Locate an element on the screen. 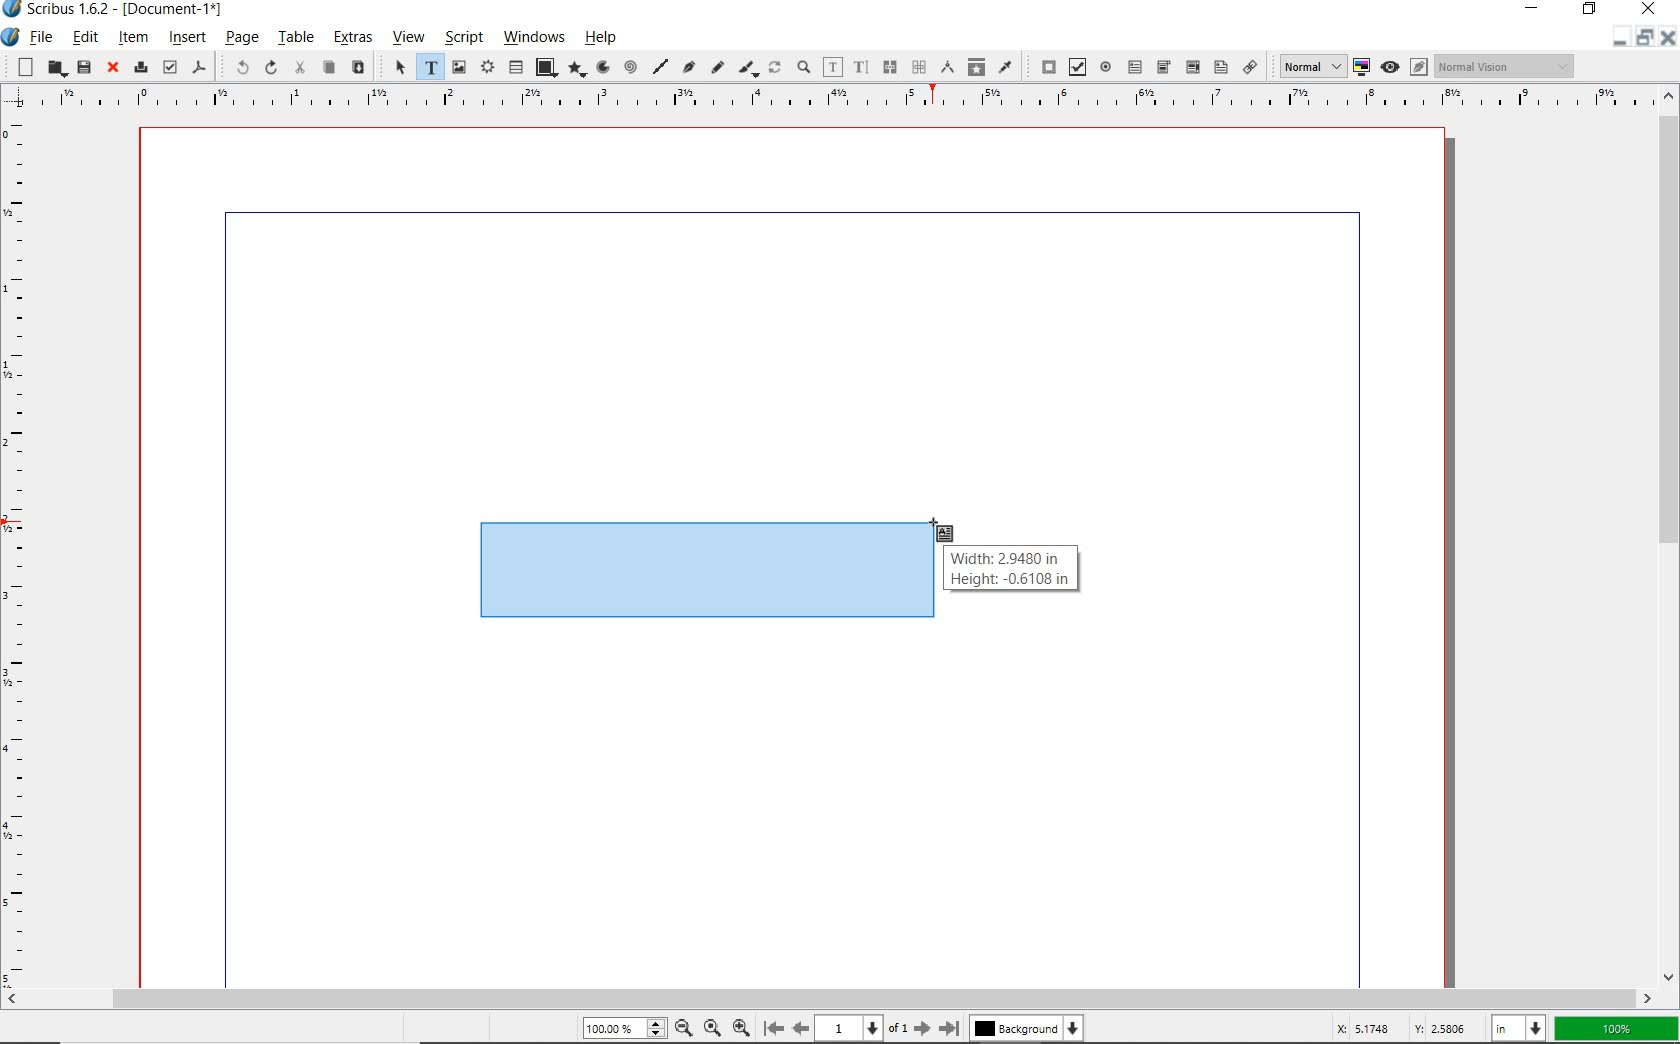  line is located at coordinates (659, 66).